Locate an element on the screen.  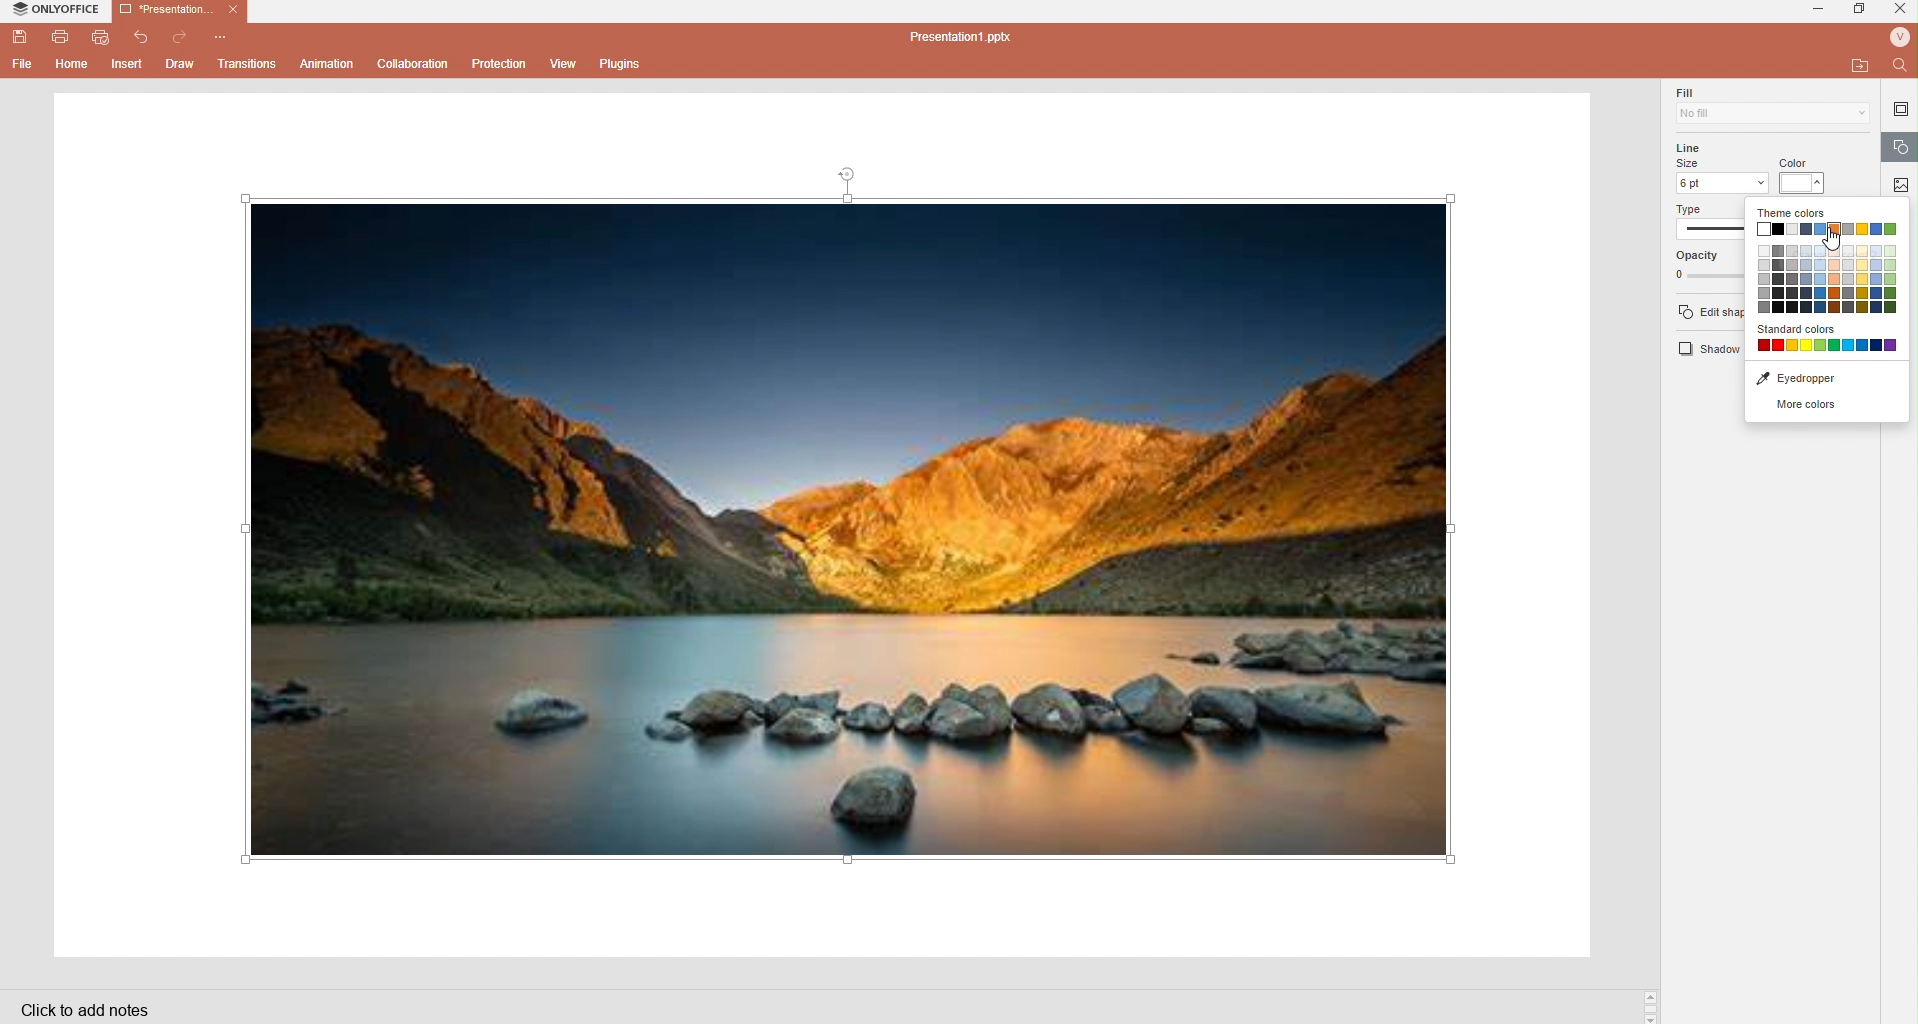
Quickprint is located at coordinates (102, 39).